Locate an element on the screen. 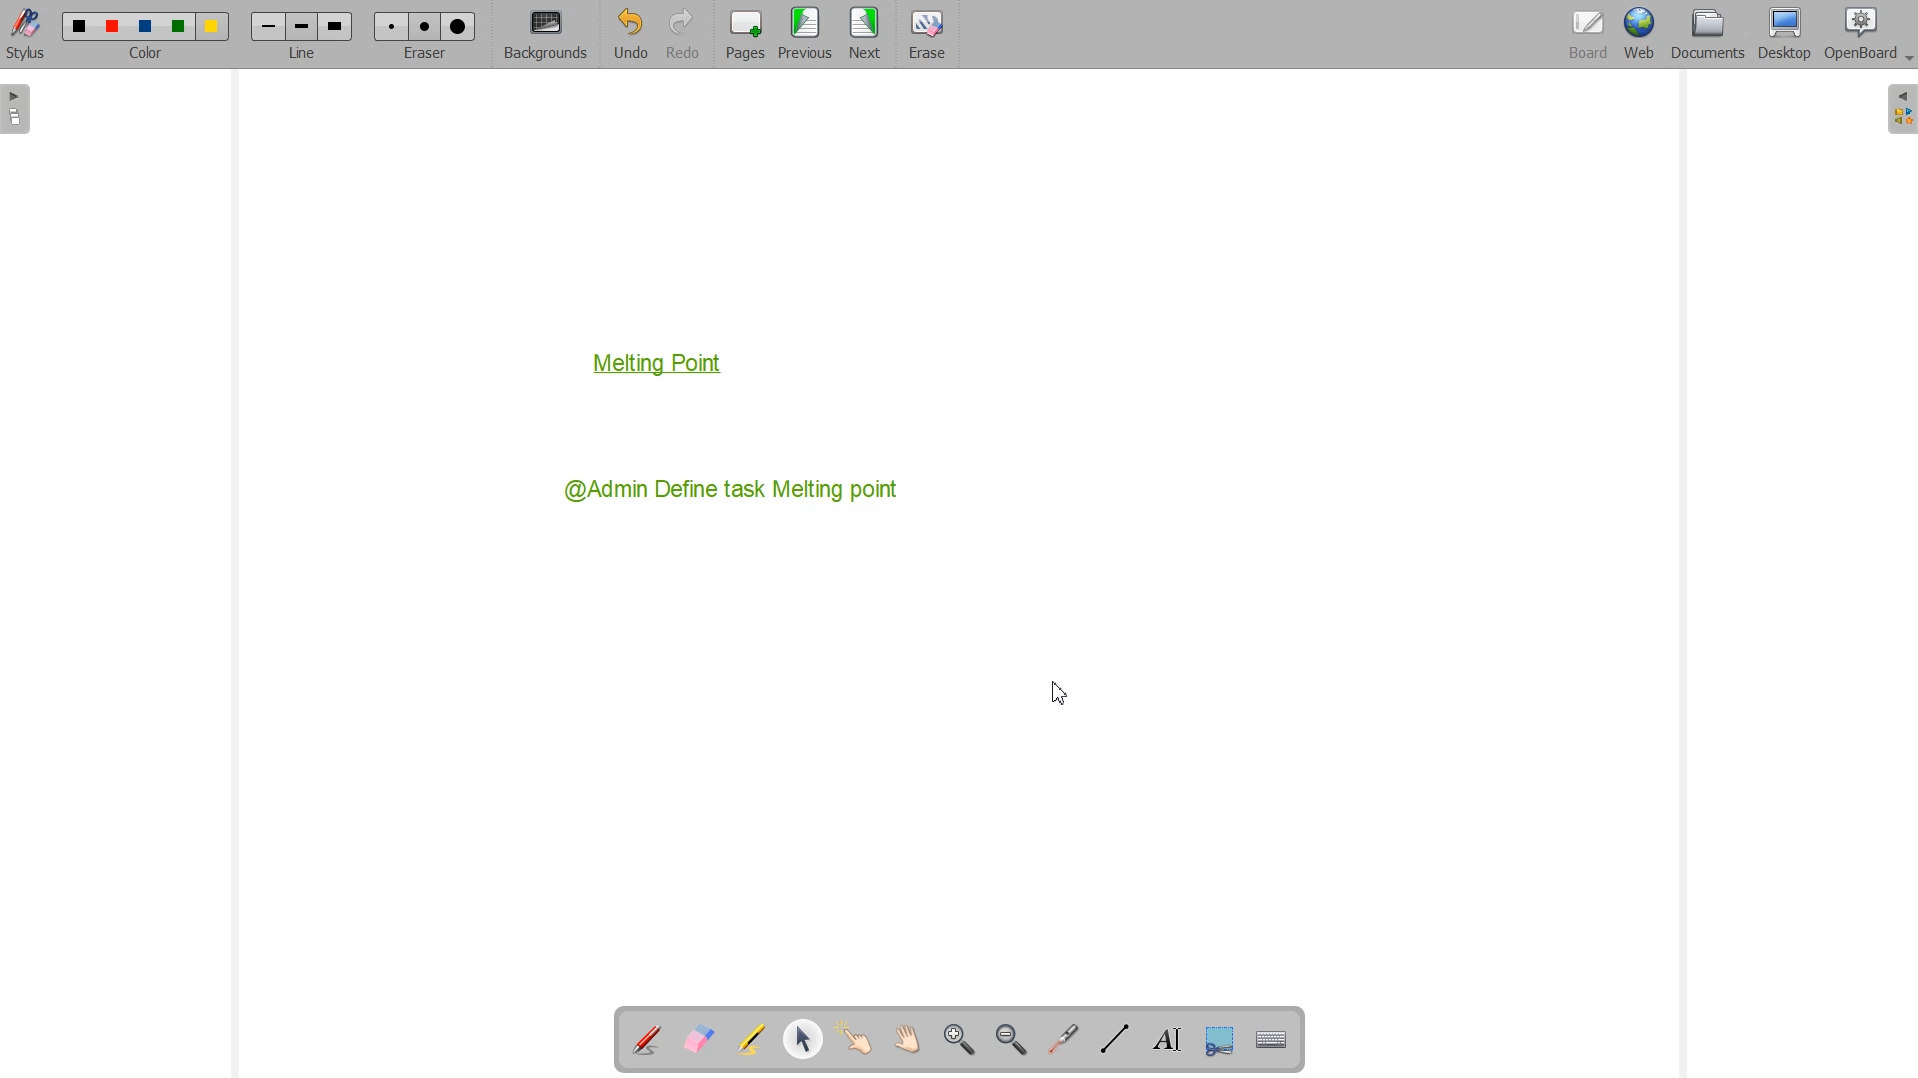 The image size is (1918, 1078). Eraser is located at coordinates (924, 35).